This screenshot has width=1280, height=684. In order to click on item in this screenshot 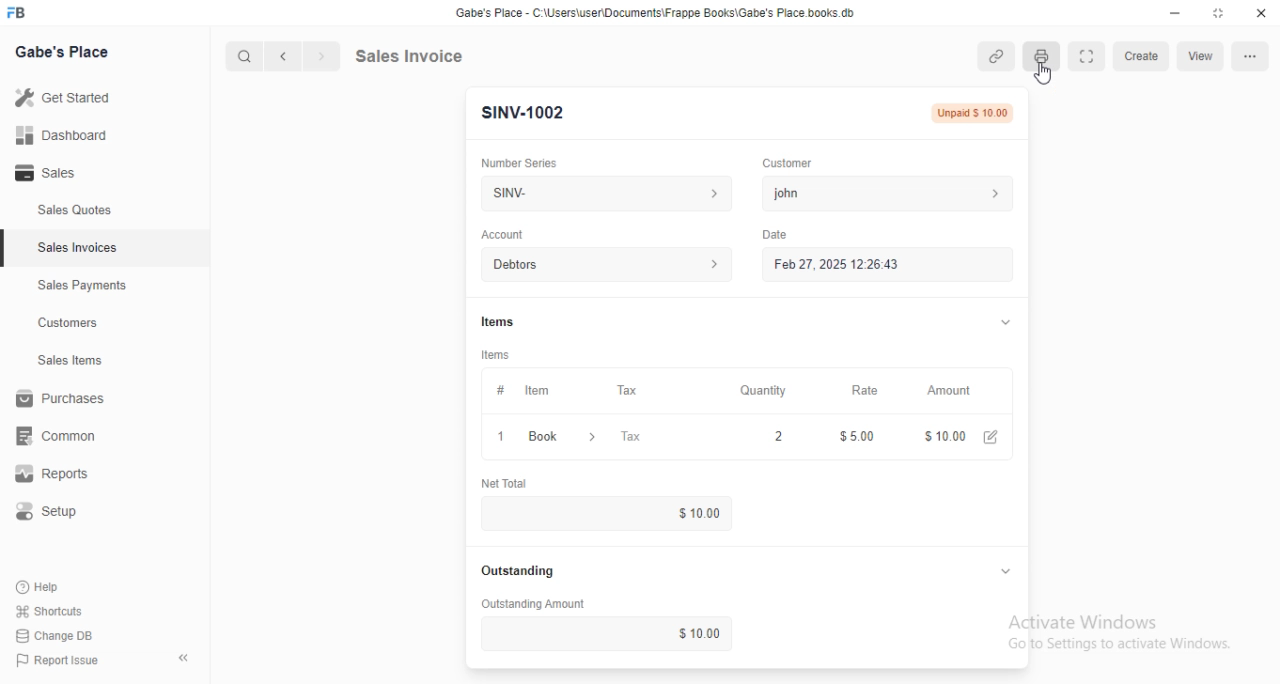, I will do `click(536, 390)`.